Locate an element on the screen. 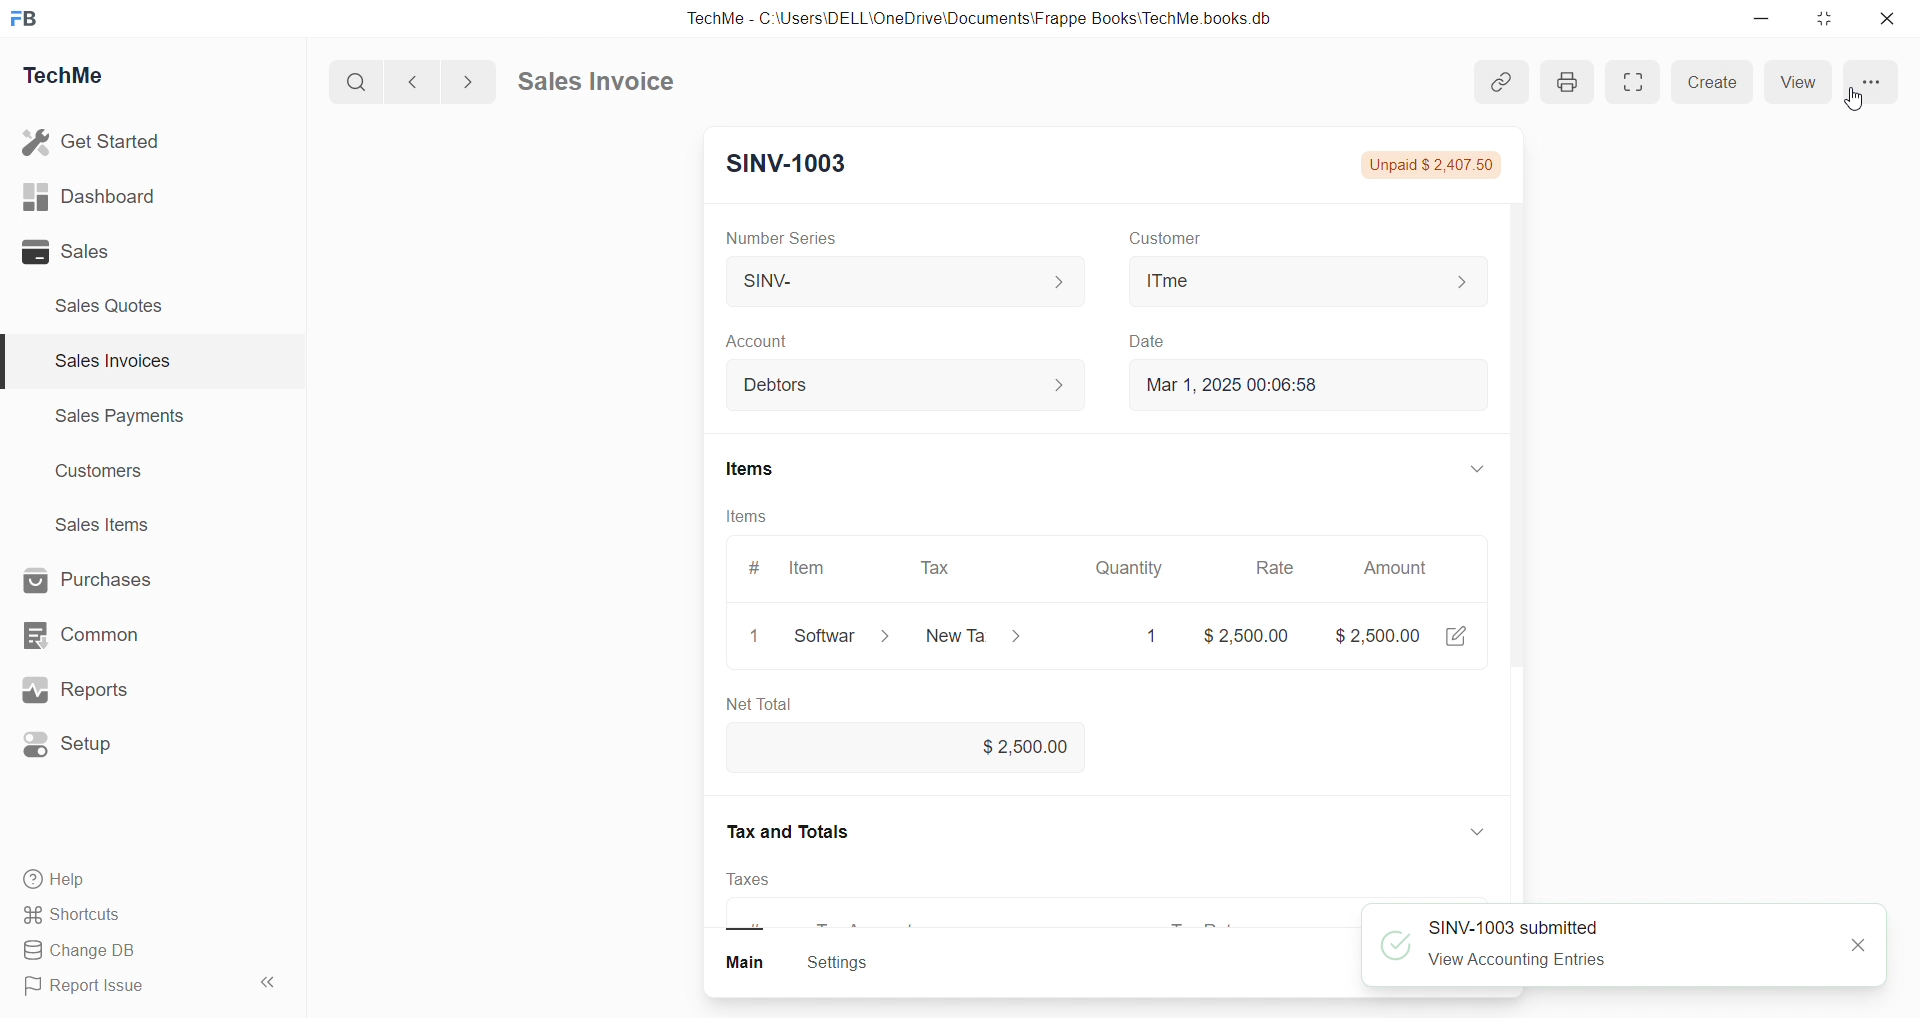  NewTa > is located at coordinates (974, 637).